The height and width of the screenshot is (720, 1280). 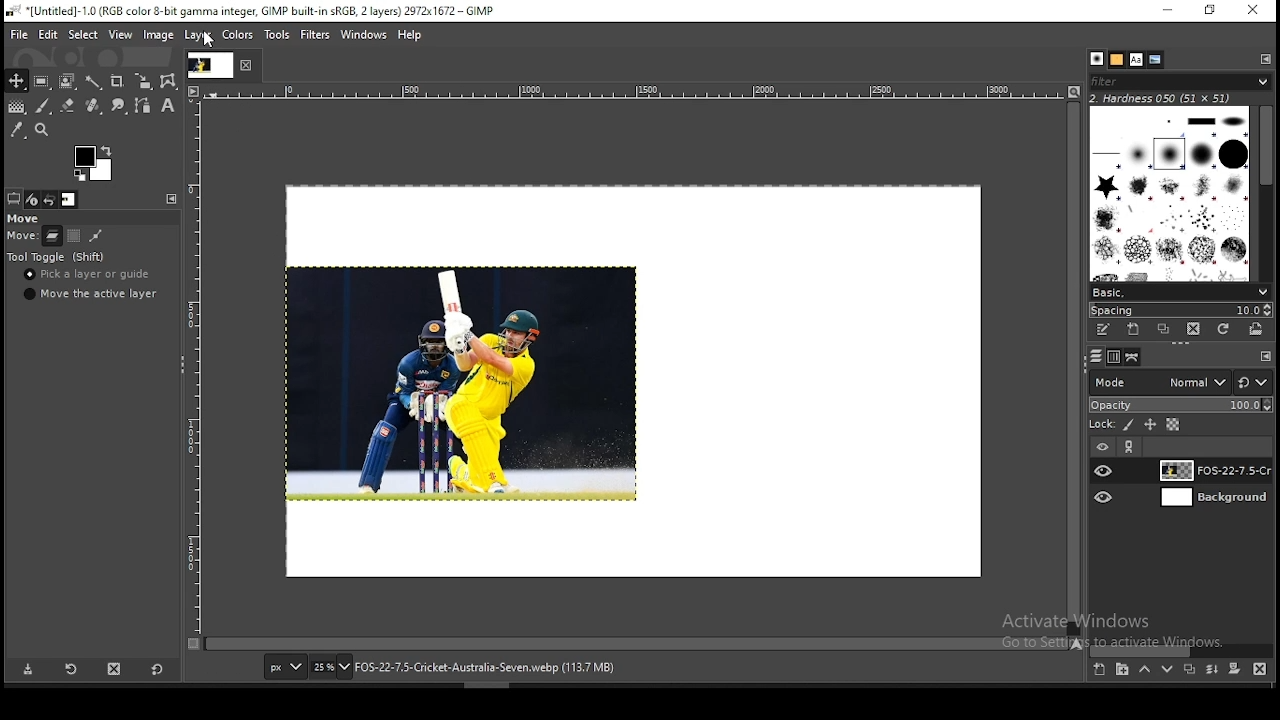 What do you see at coordinates (1186, 672) in the screenshot?
I see `duplicate layer` at bounding box center [1186, 672].